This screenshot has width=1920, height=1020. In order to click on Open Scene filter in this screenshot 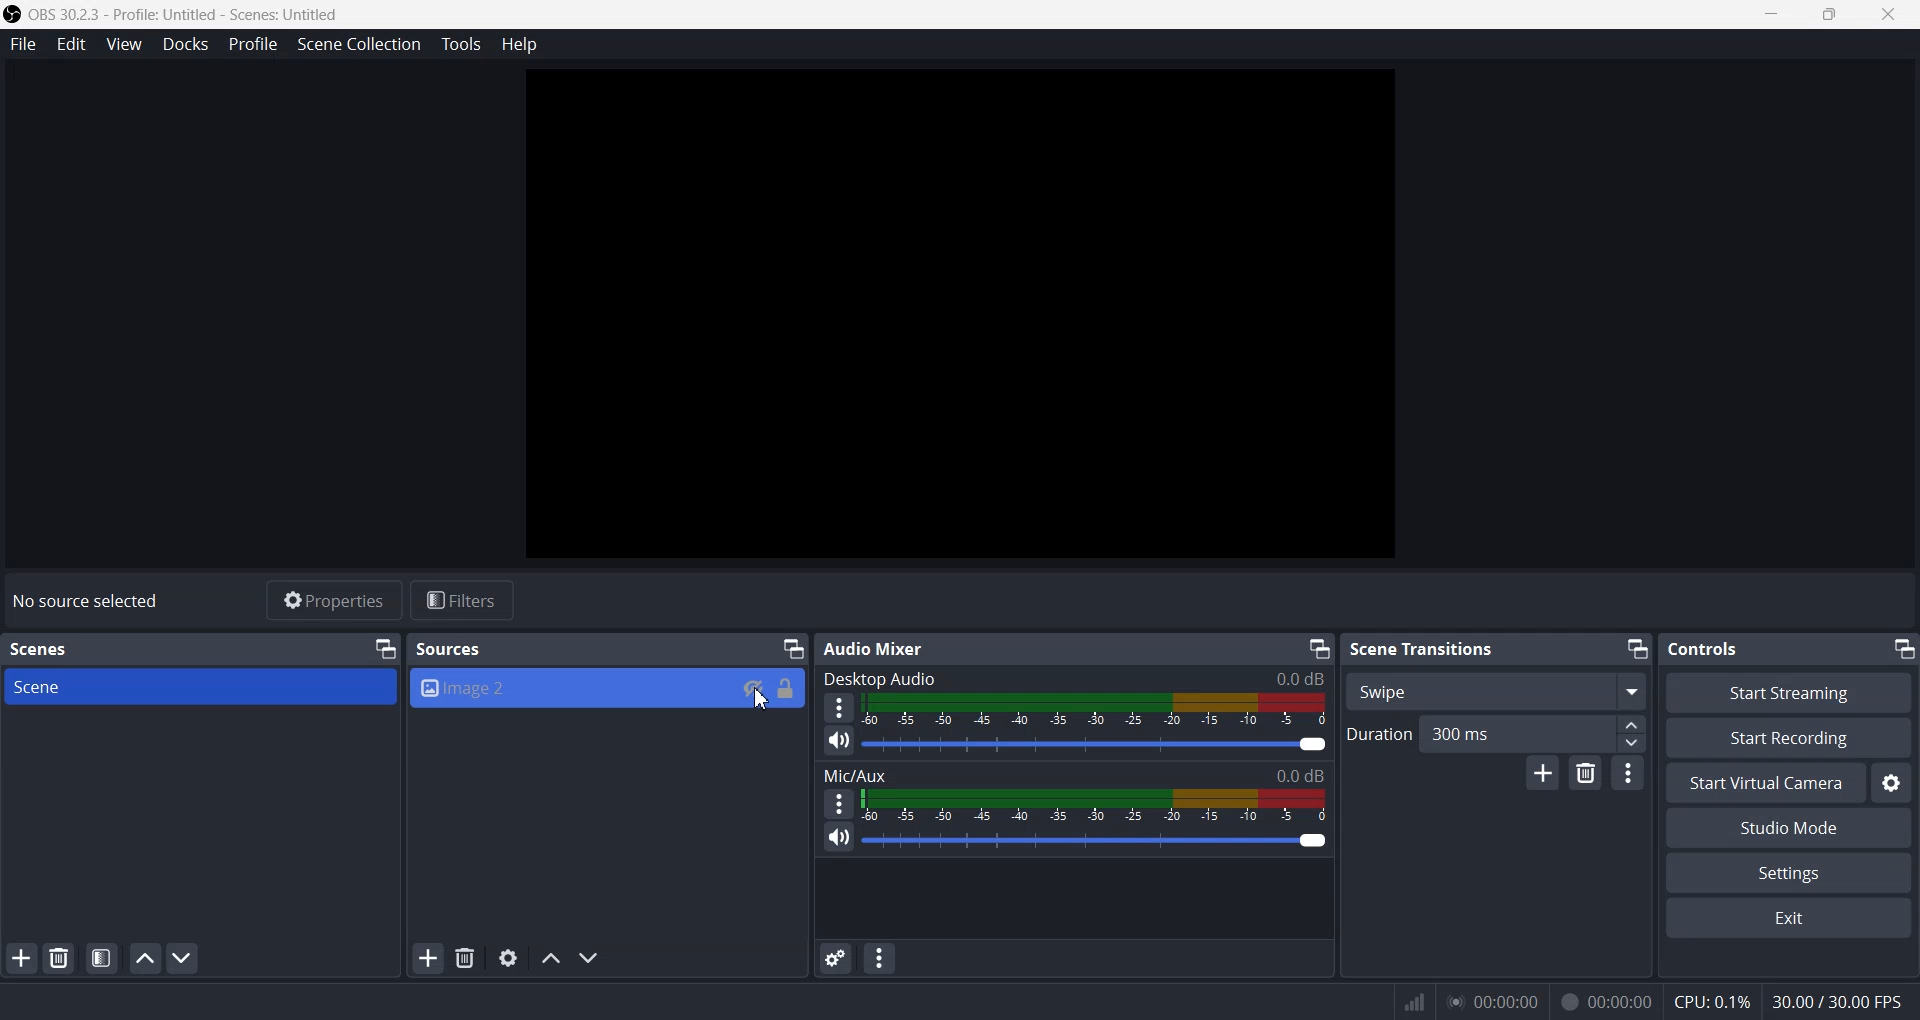, I will do `click(98, 959)`.